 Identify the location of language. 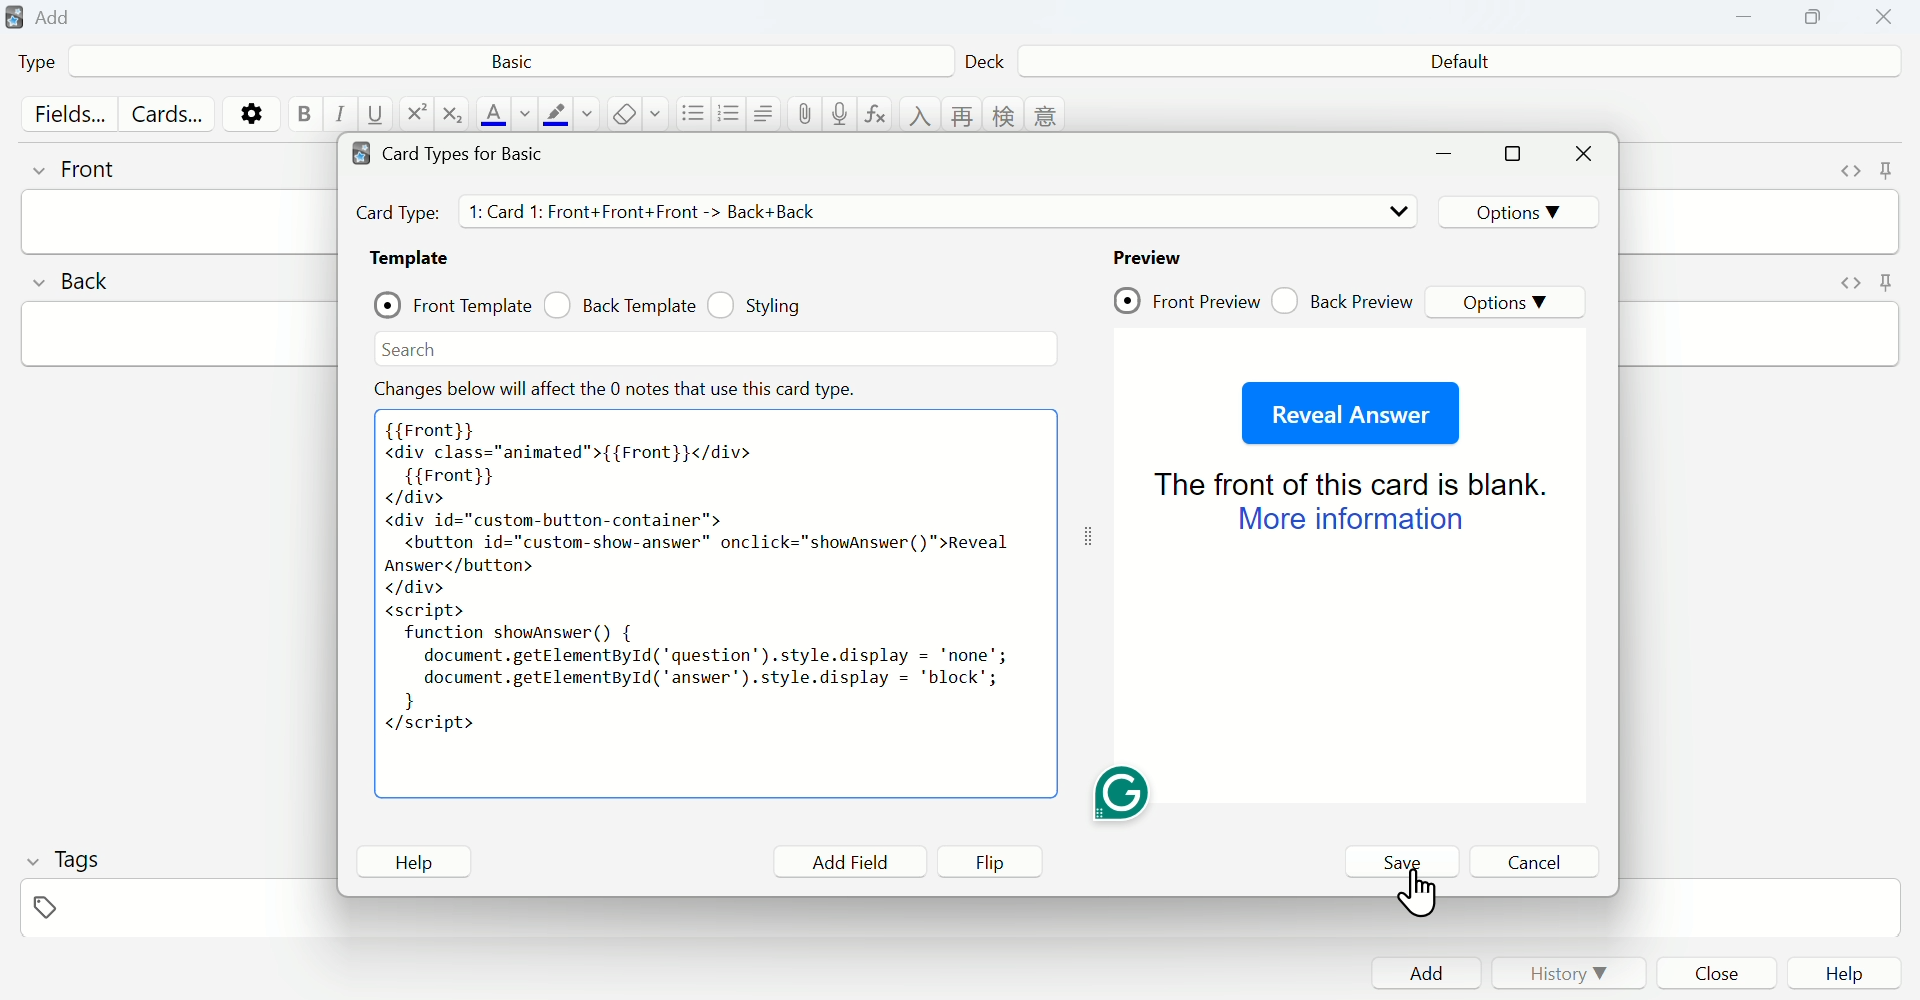
(960, 114).